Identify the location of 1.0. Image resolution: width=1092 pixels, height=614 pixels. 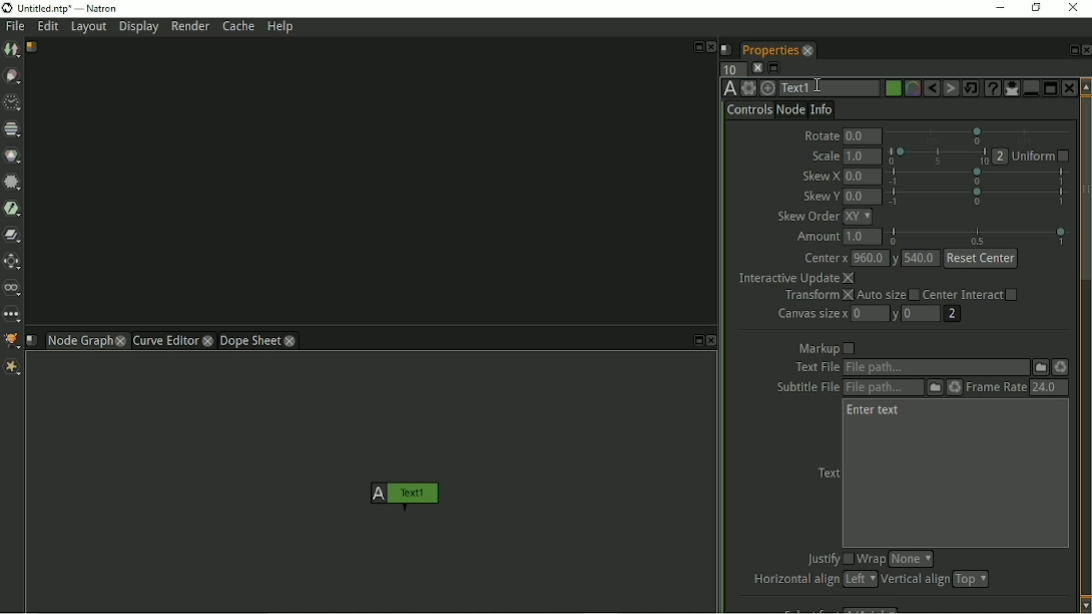
(862, 156).